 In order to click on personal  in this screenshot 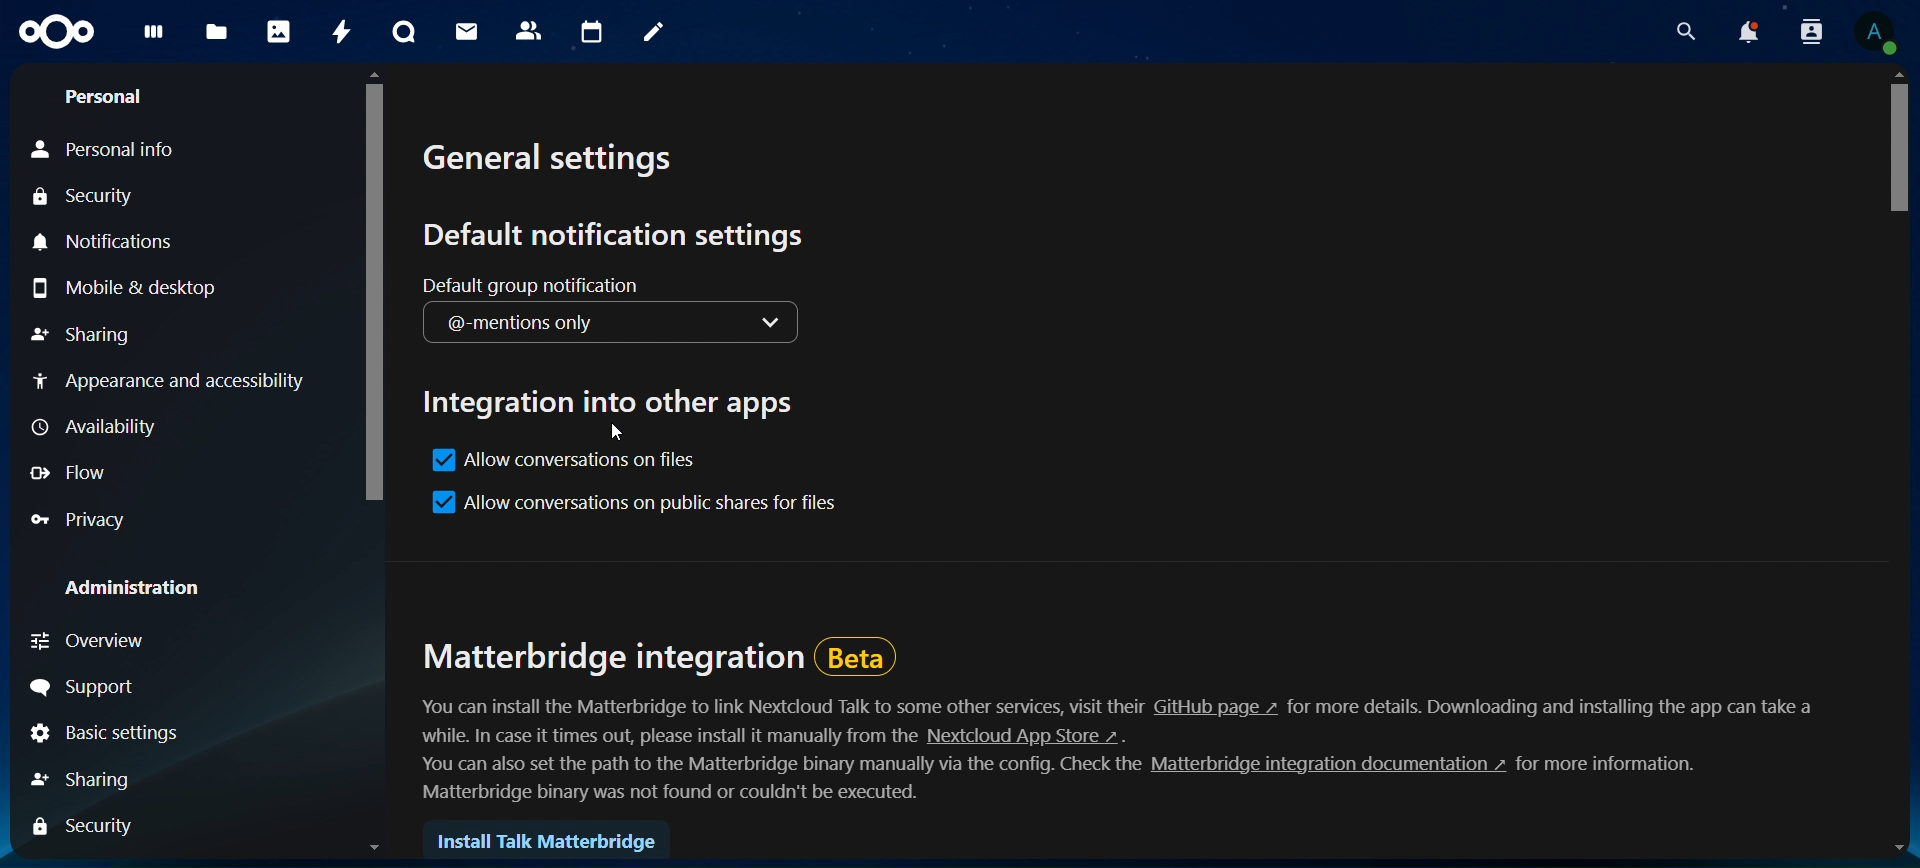, I will do `click(104, 95)`.